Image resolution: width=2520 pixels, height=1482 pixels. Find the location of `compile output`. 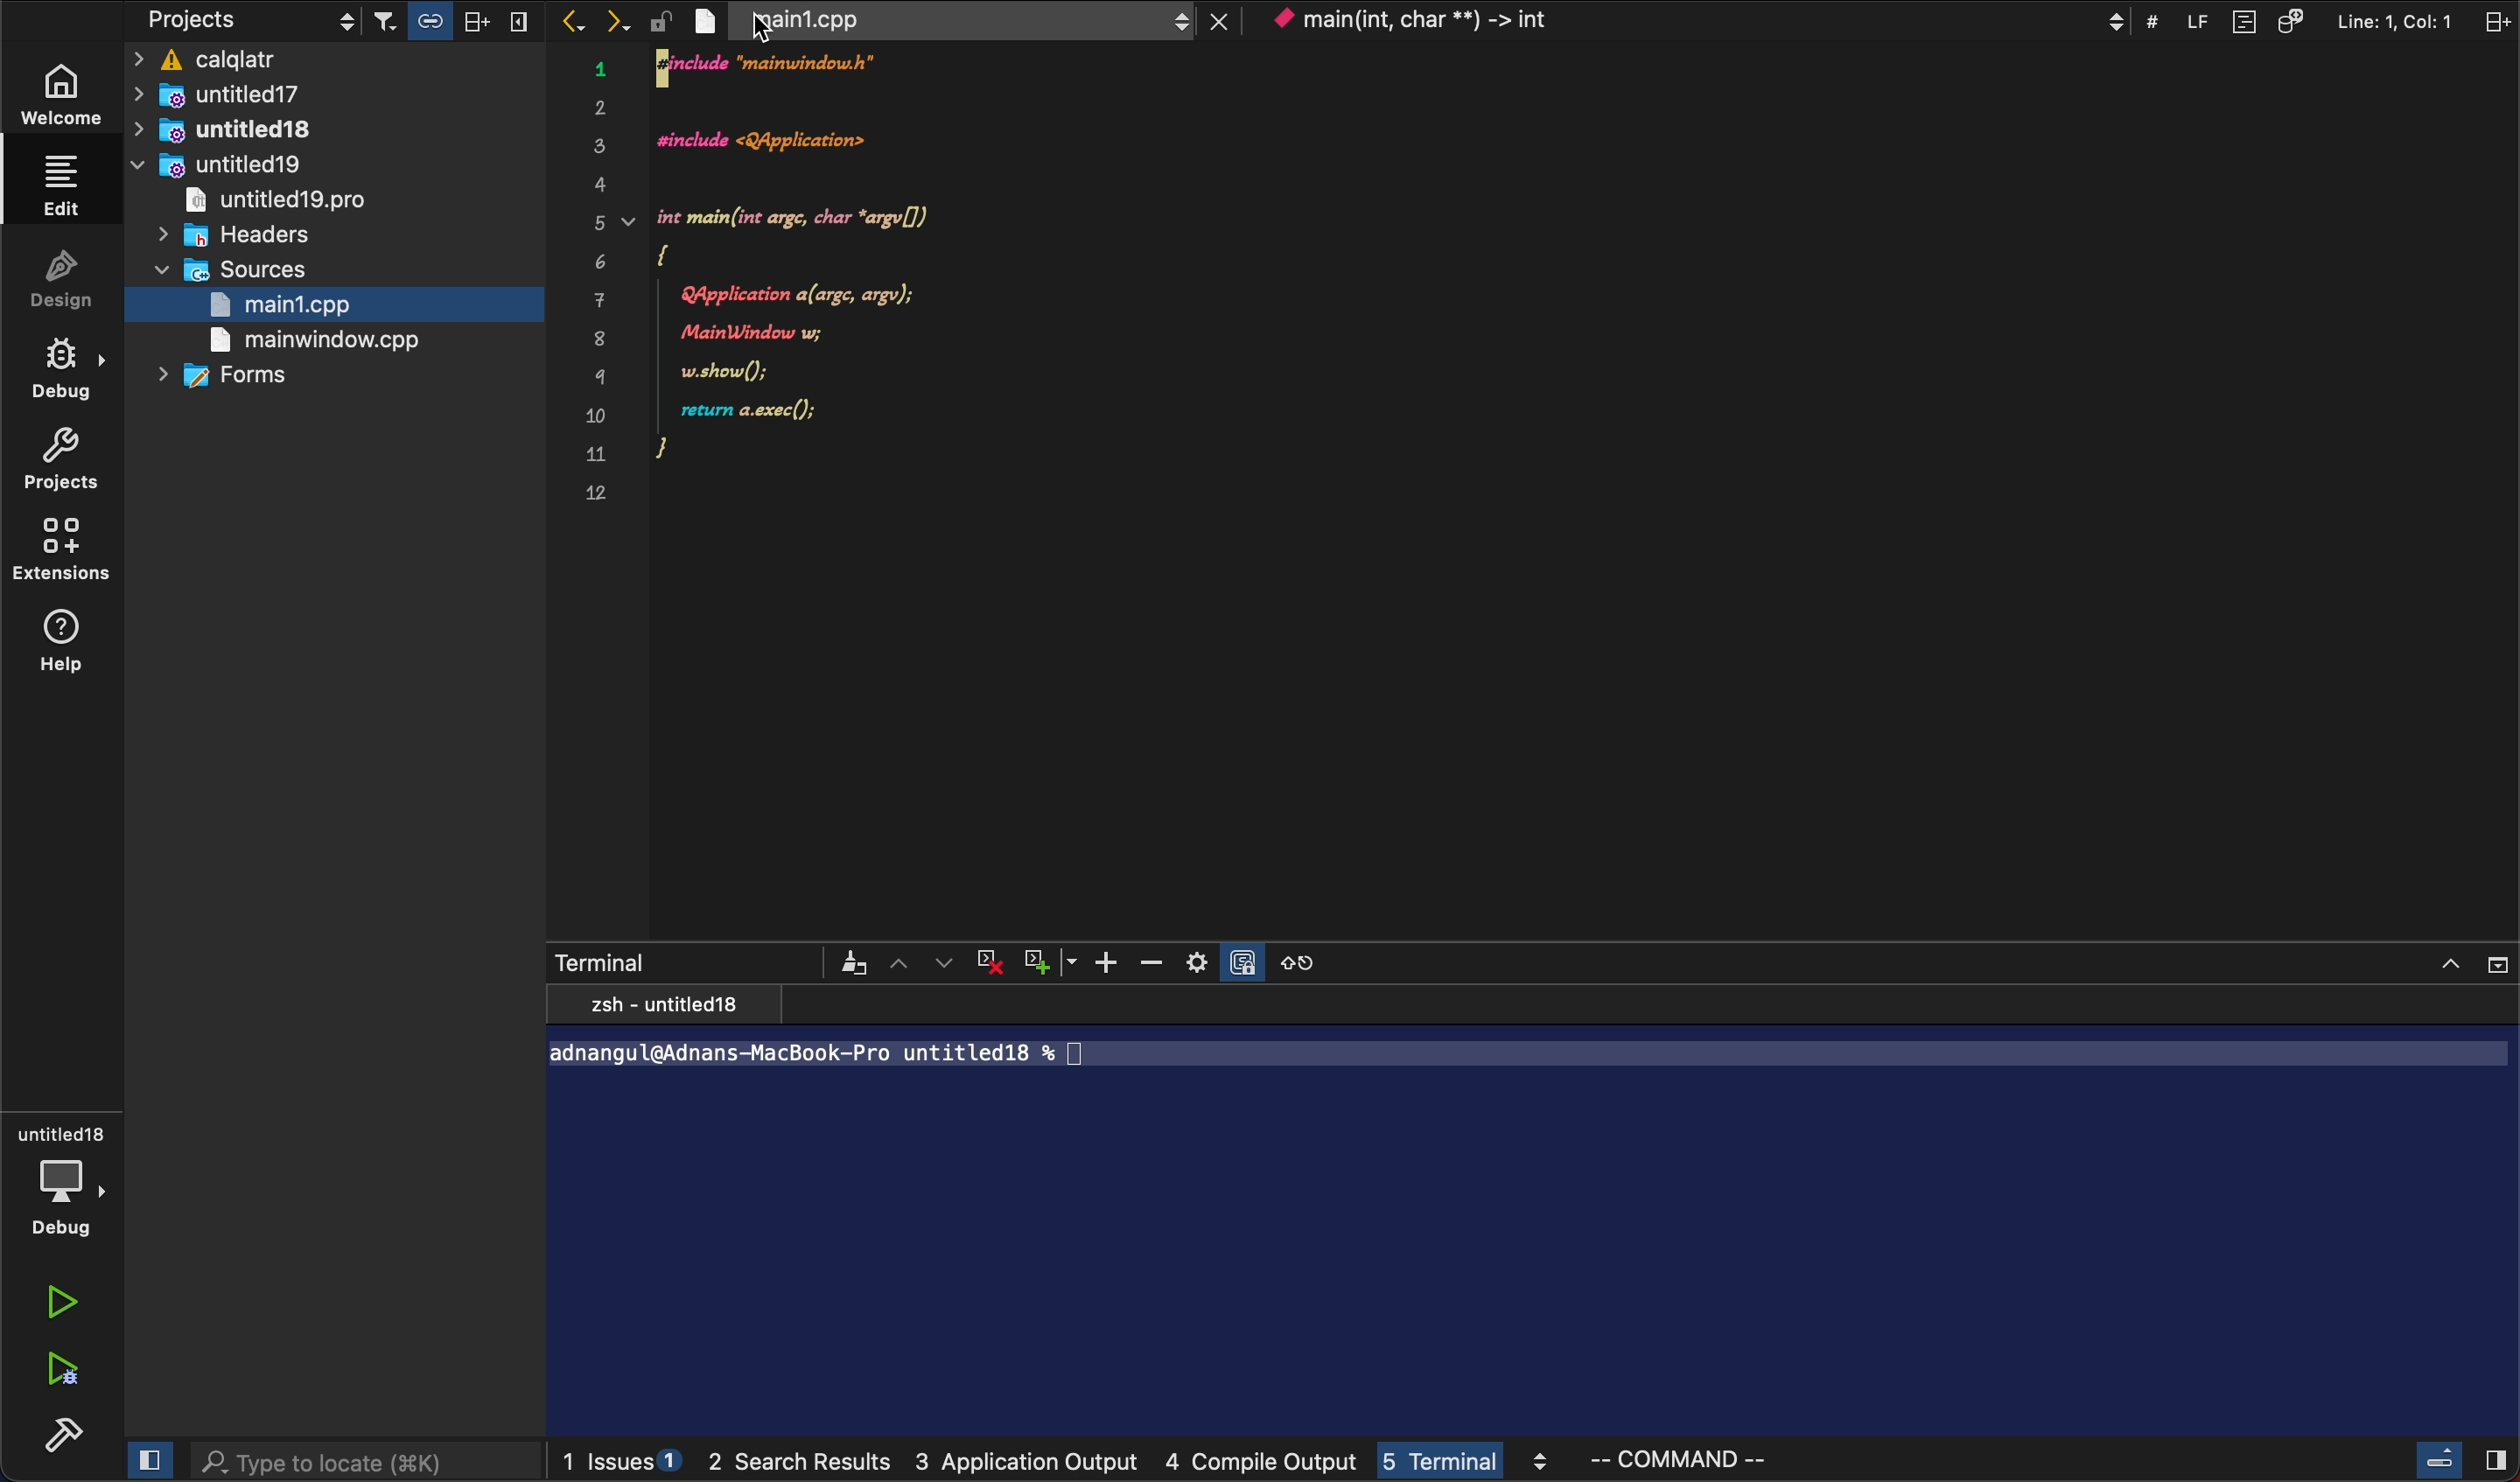

compile output is located at coordinates (1268, 1464).